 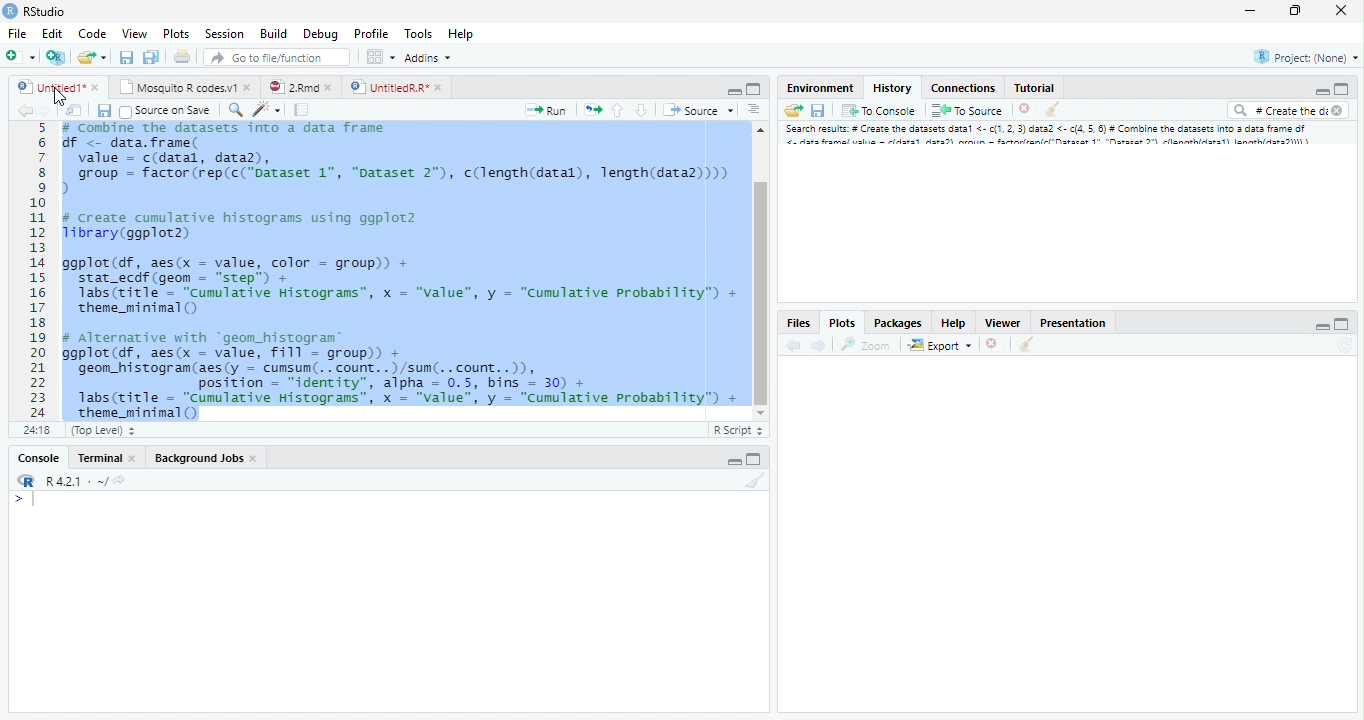 What do you see at coordinates (348, 34) in the screenshot?
I see `Debug` at bounding box center [348, 34].